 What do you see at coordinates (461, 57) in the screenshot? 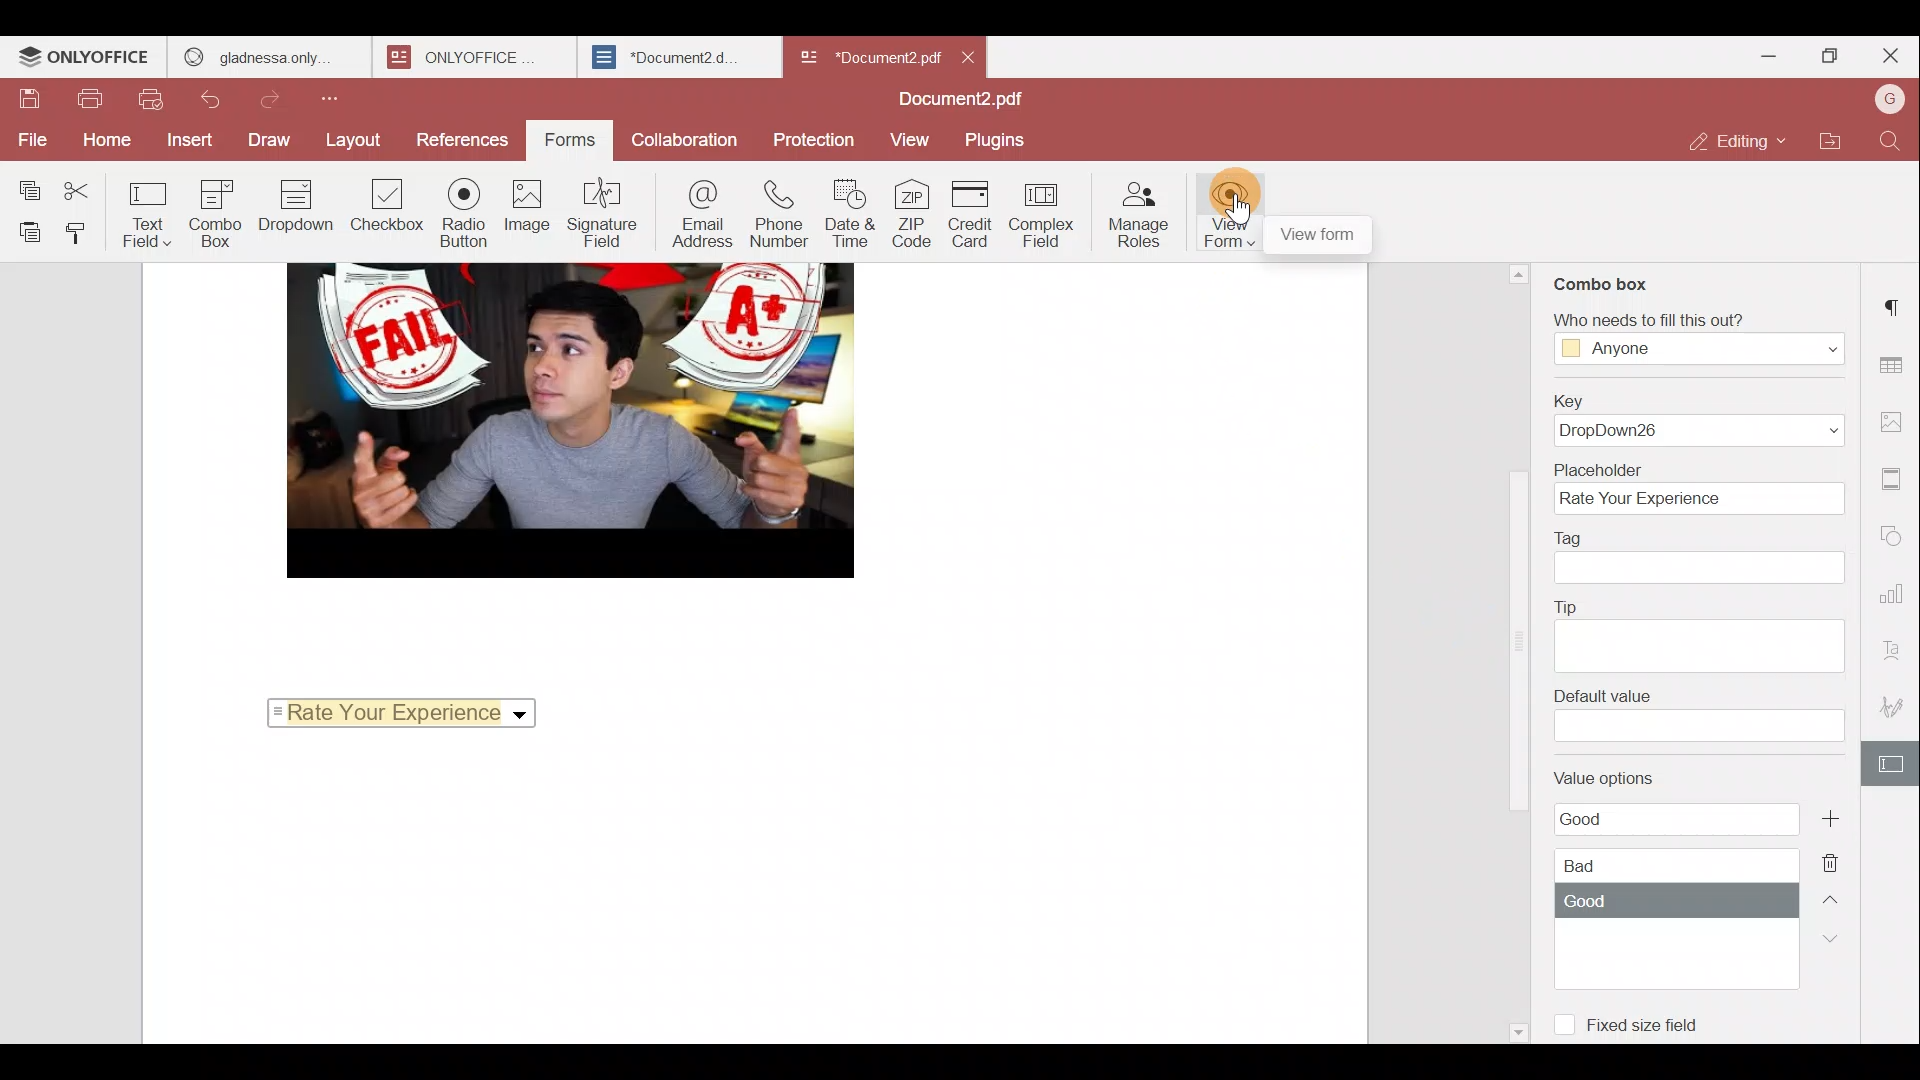
I see `ONLYOFFICE` at bounding box center [461, 57].